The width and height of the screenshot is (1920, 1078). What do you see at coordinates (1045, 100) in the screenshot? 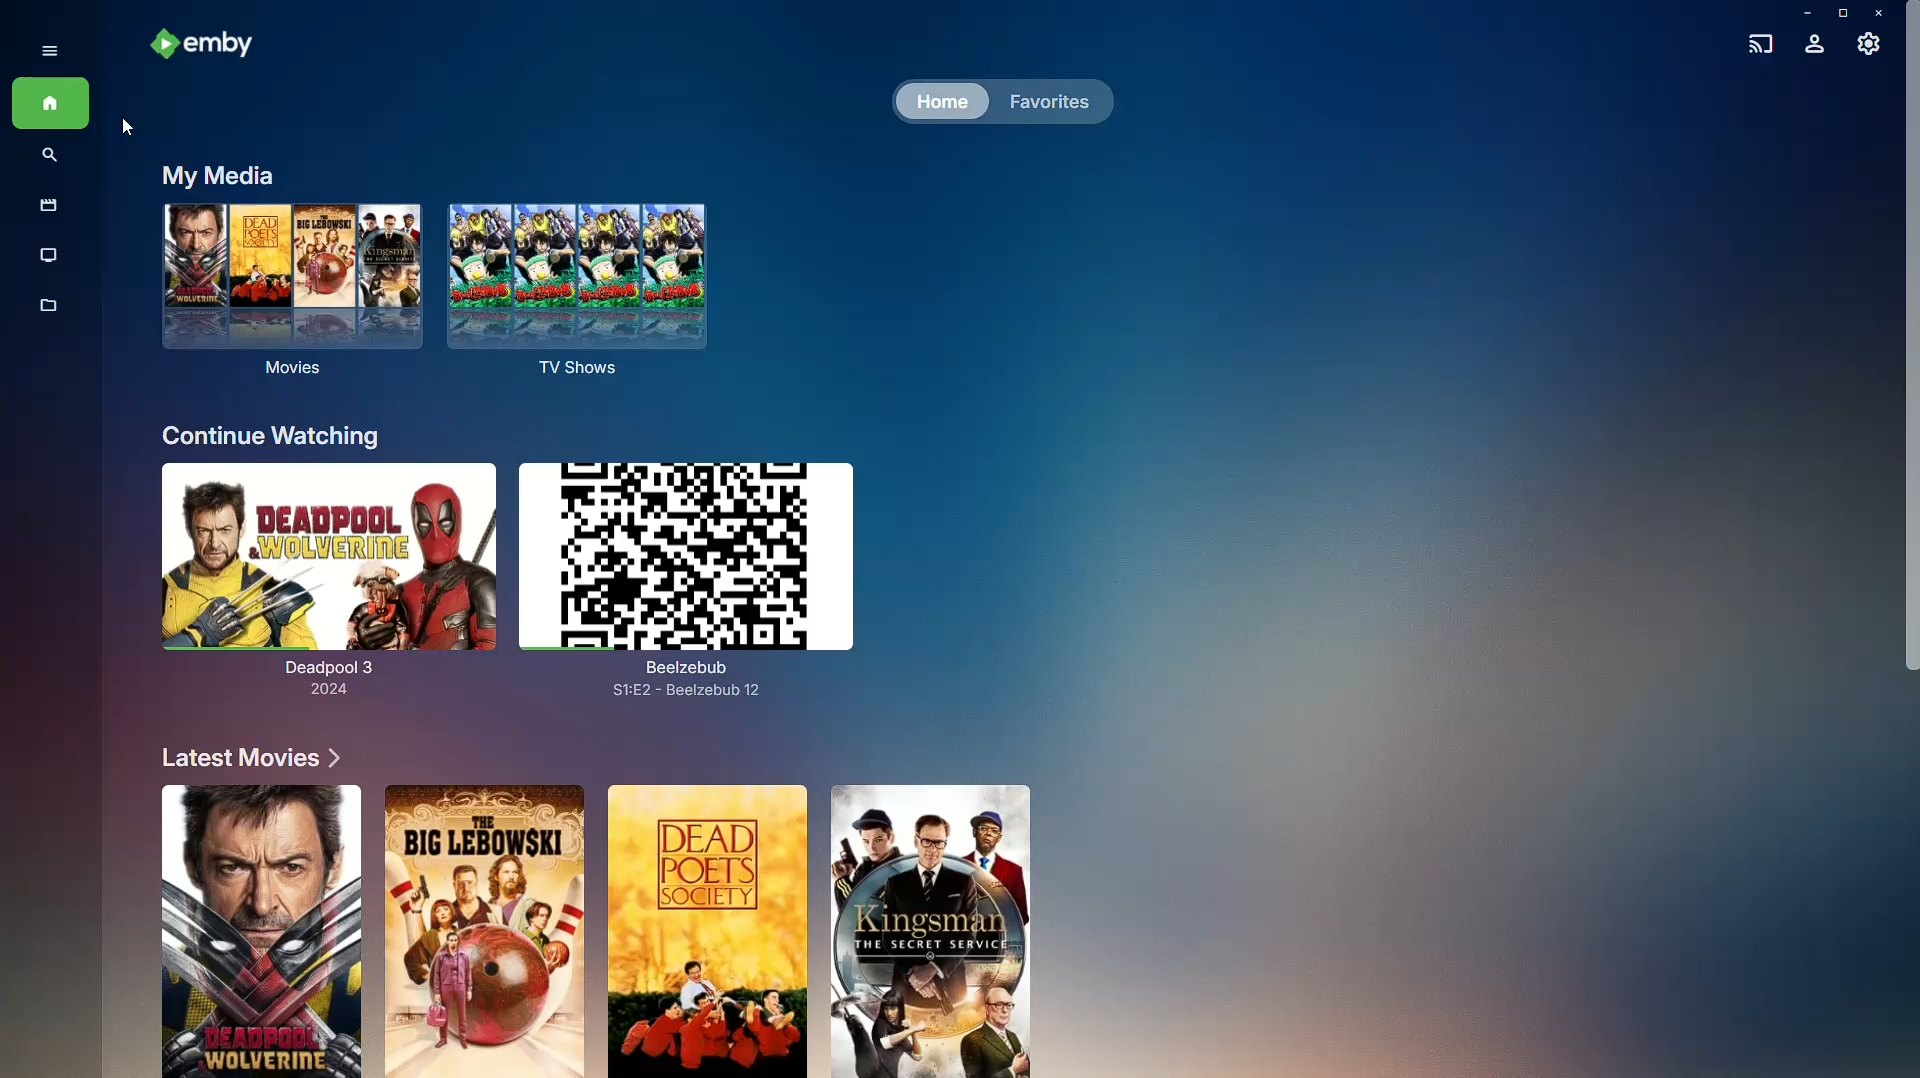
I see `Favorites` at bounding box center [1045, 100].